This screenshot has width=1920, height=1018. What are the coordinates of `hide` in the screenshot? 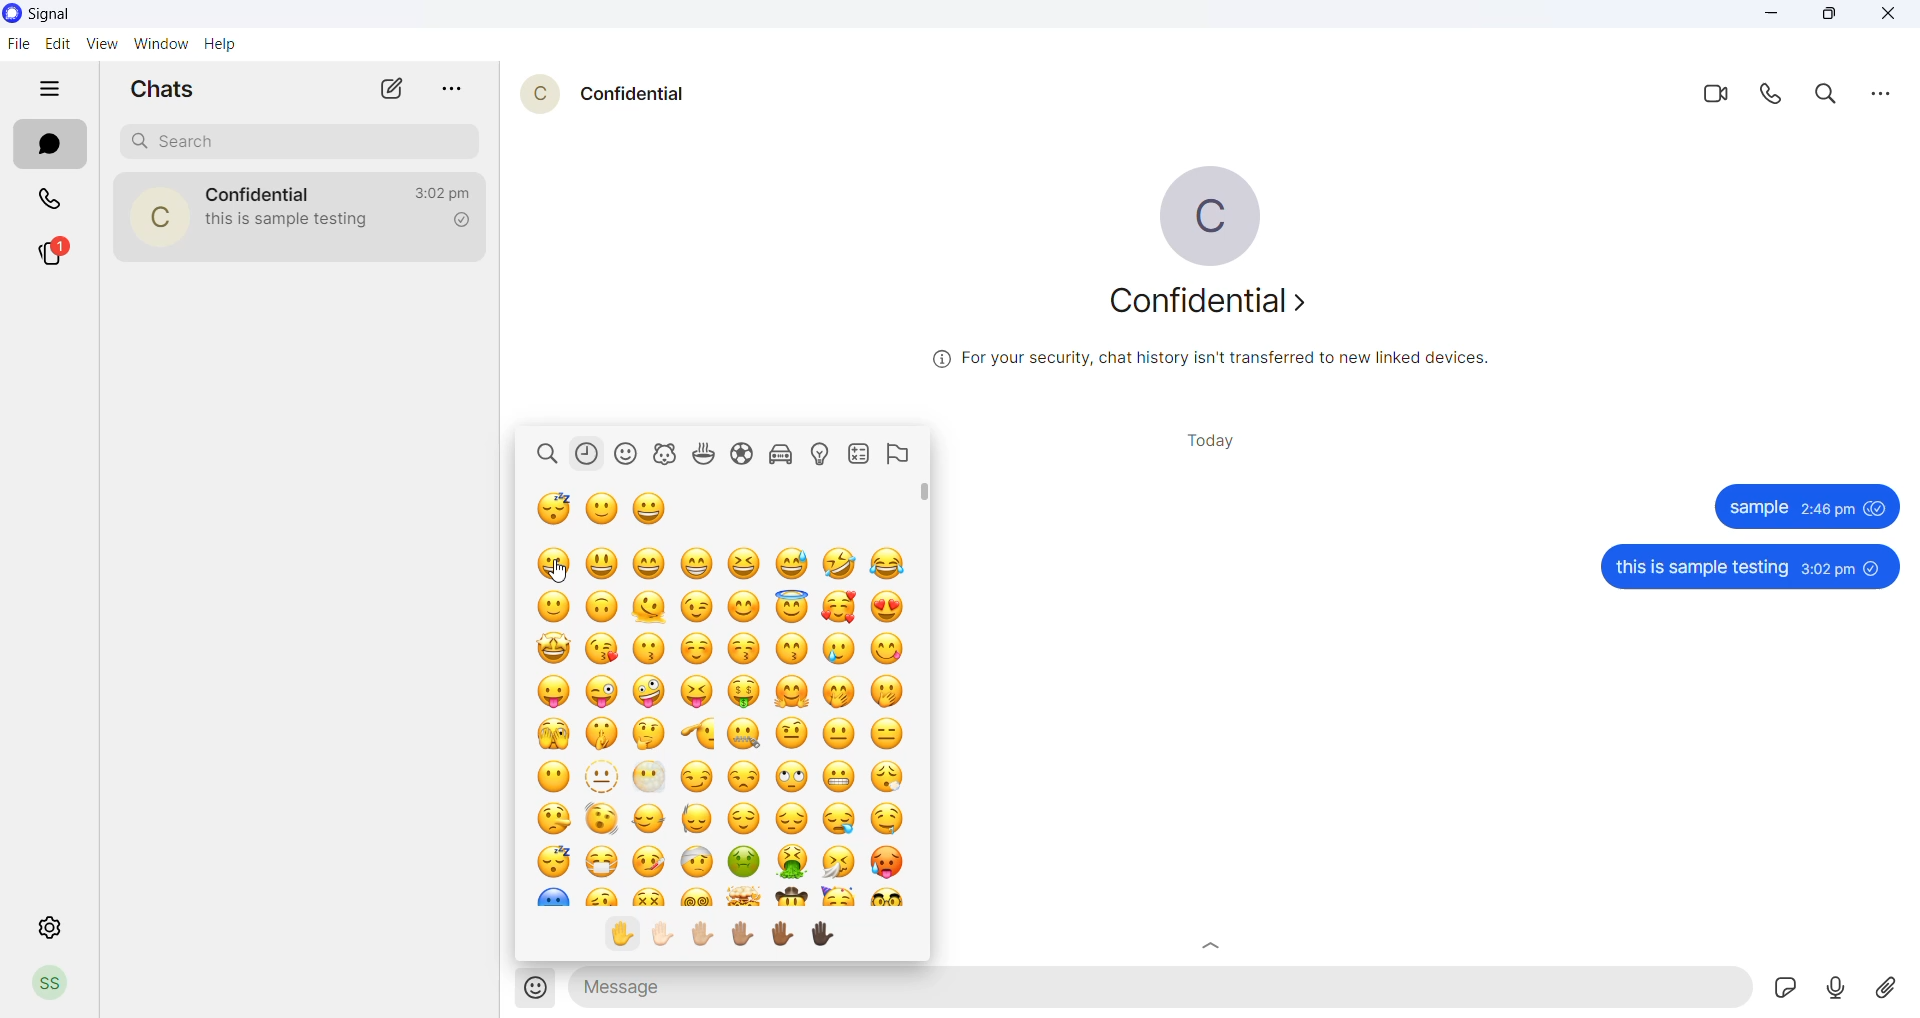 It's located at (47, 90).